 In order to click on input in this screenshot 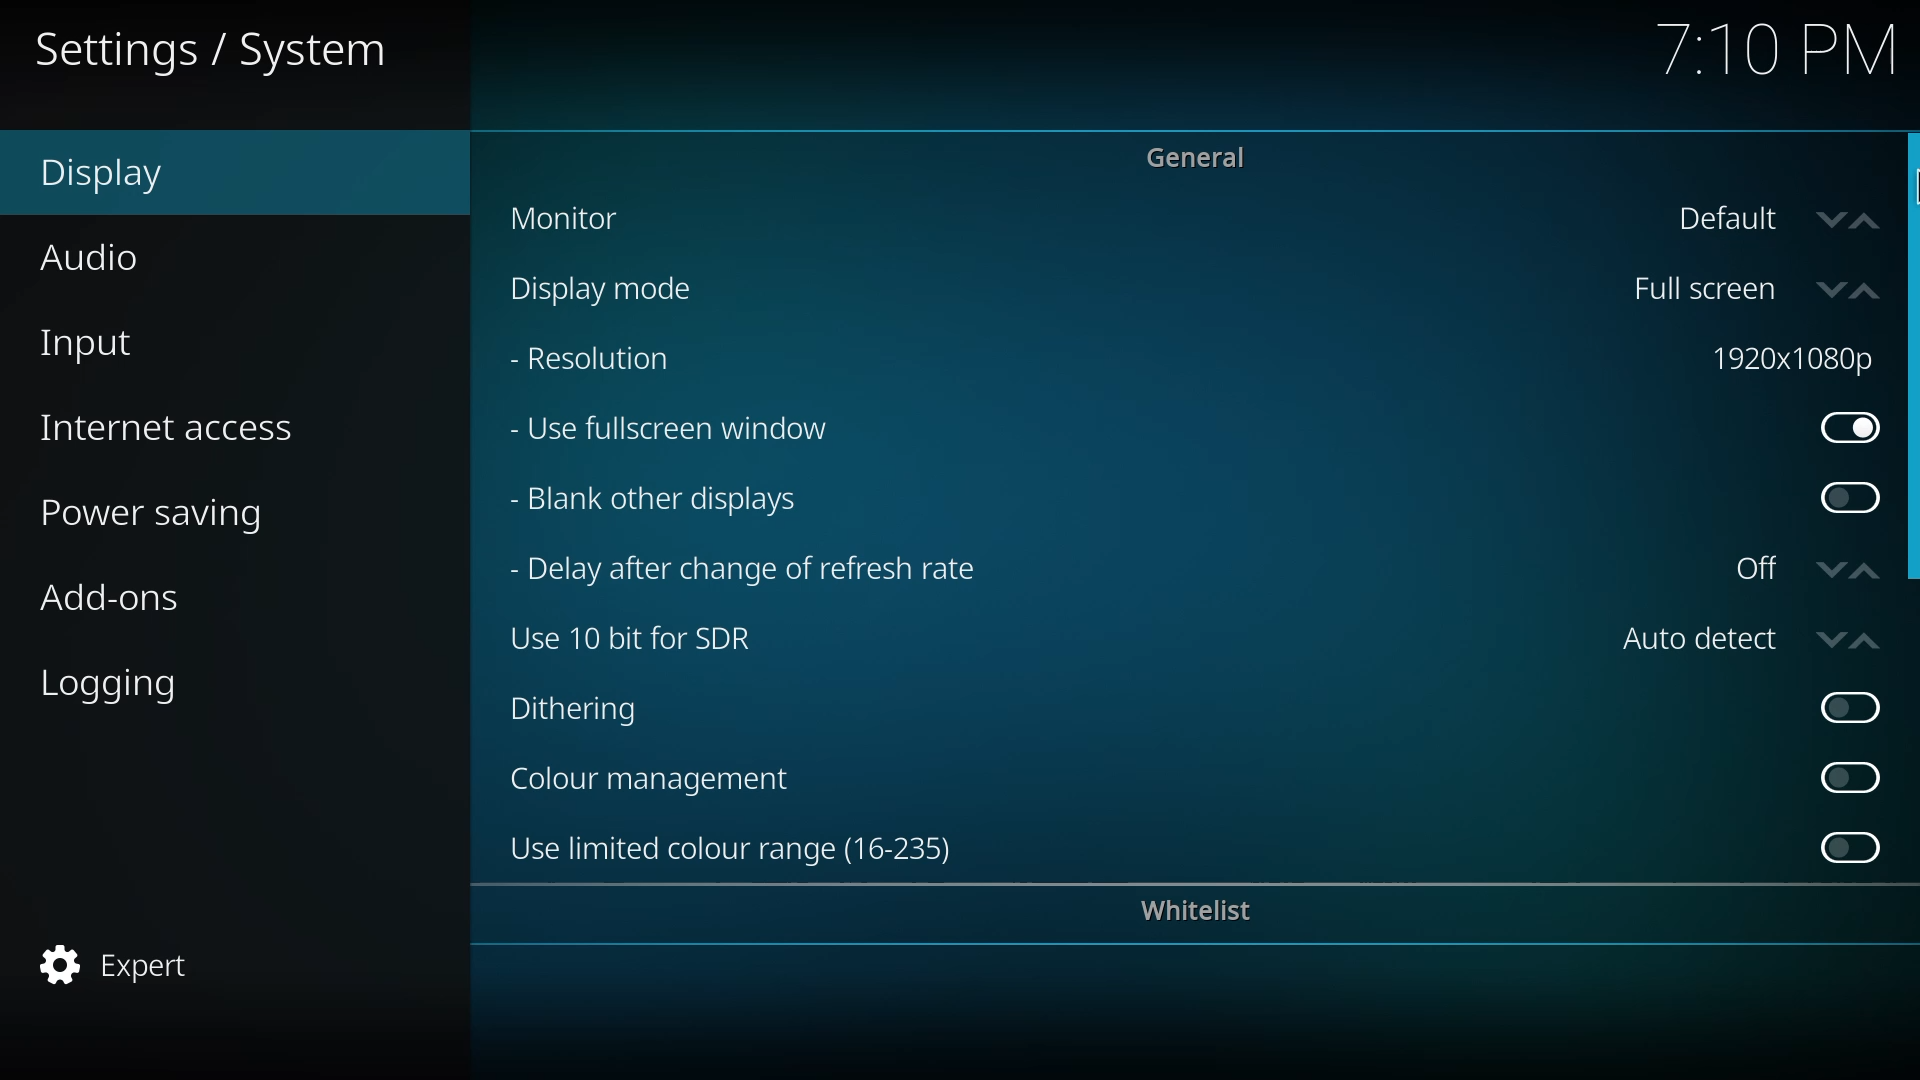, I will do `click(98, 341)`.